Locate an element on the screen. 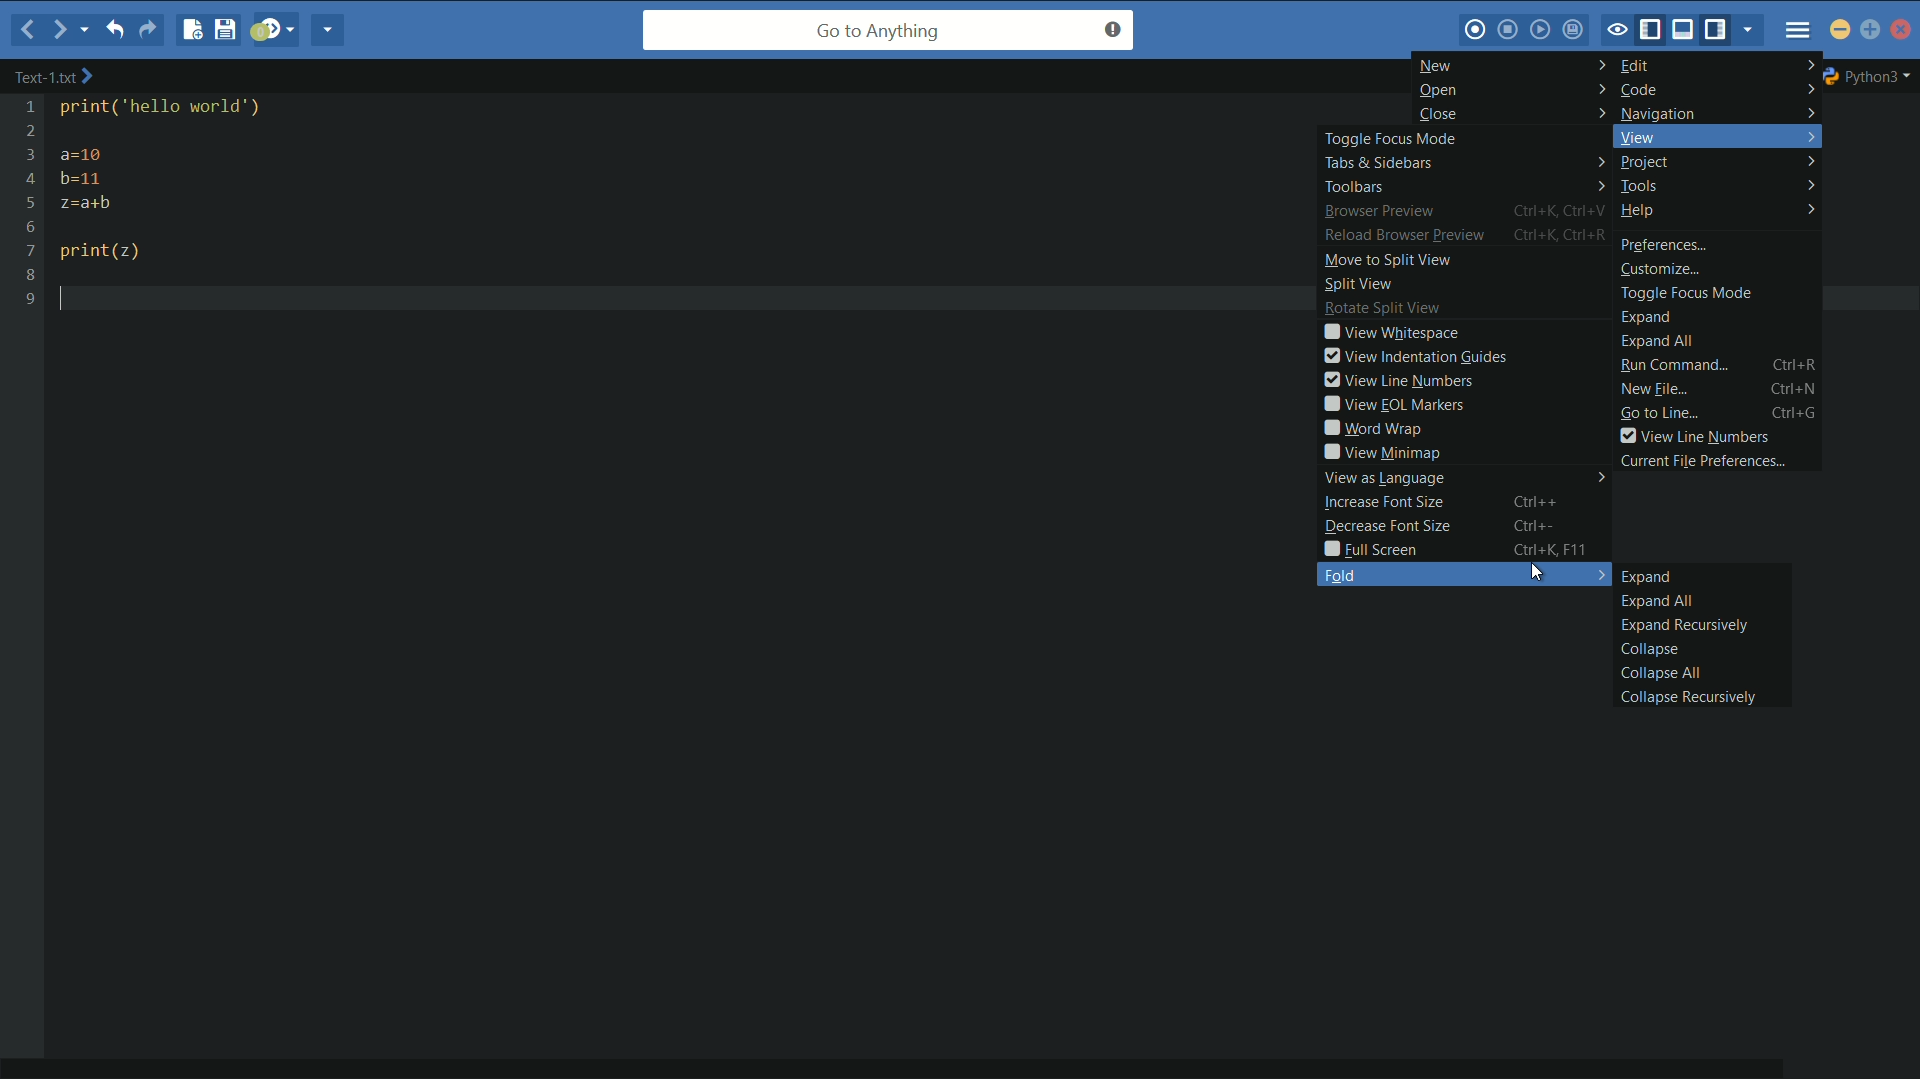 Image resolution: width=1920 pixels, height=1080 pixels. python3 is located at coordinates (1873, 75).